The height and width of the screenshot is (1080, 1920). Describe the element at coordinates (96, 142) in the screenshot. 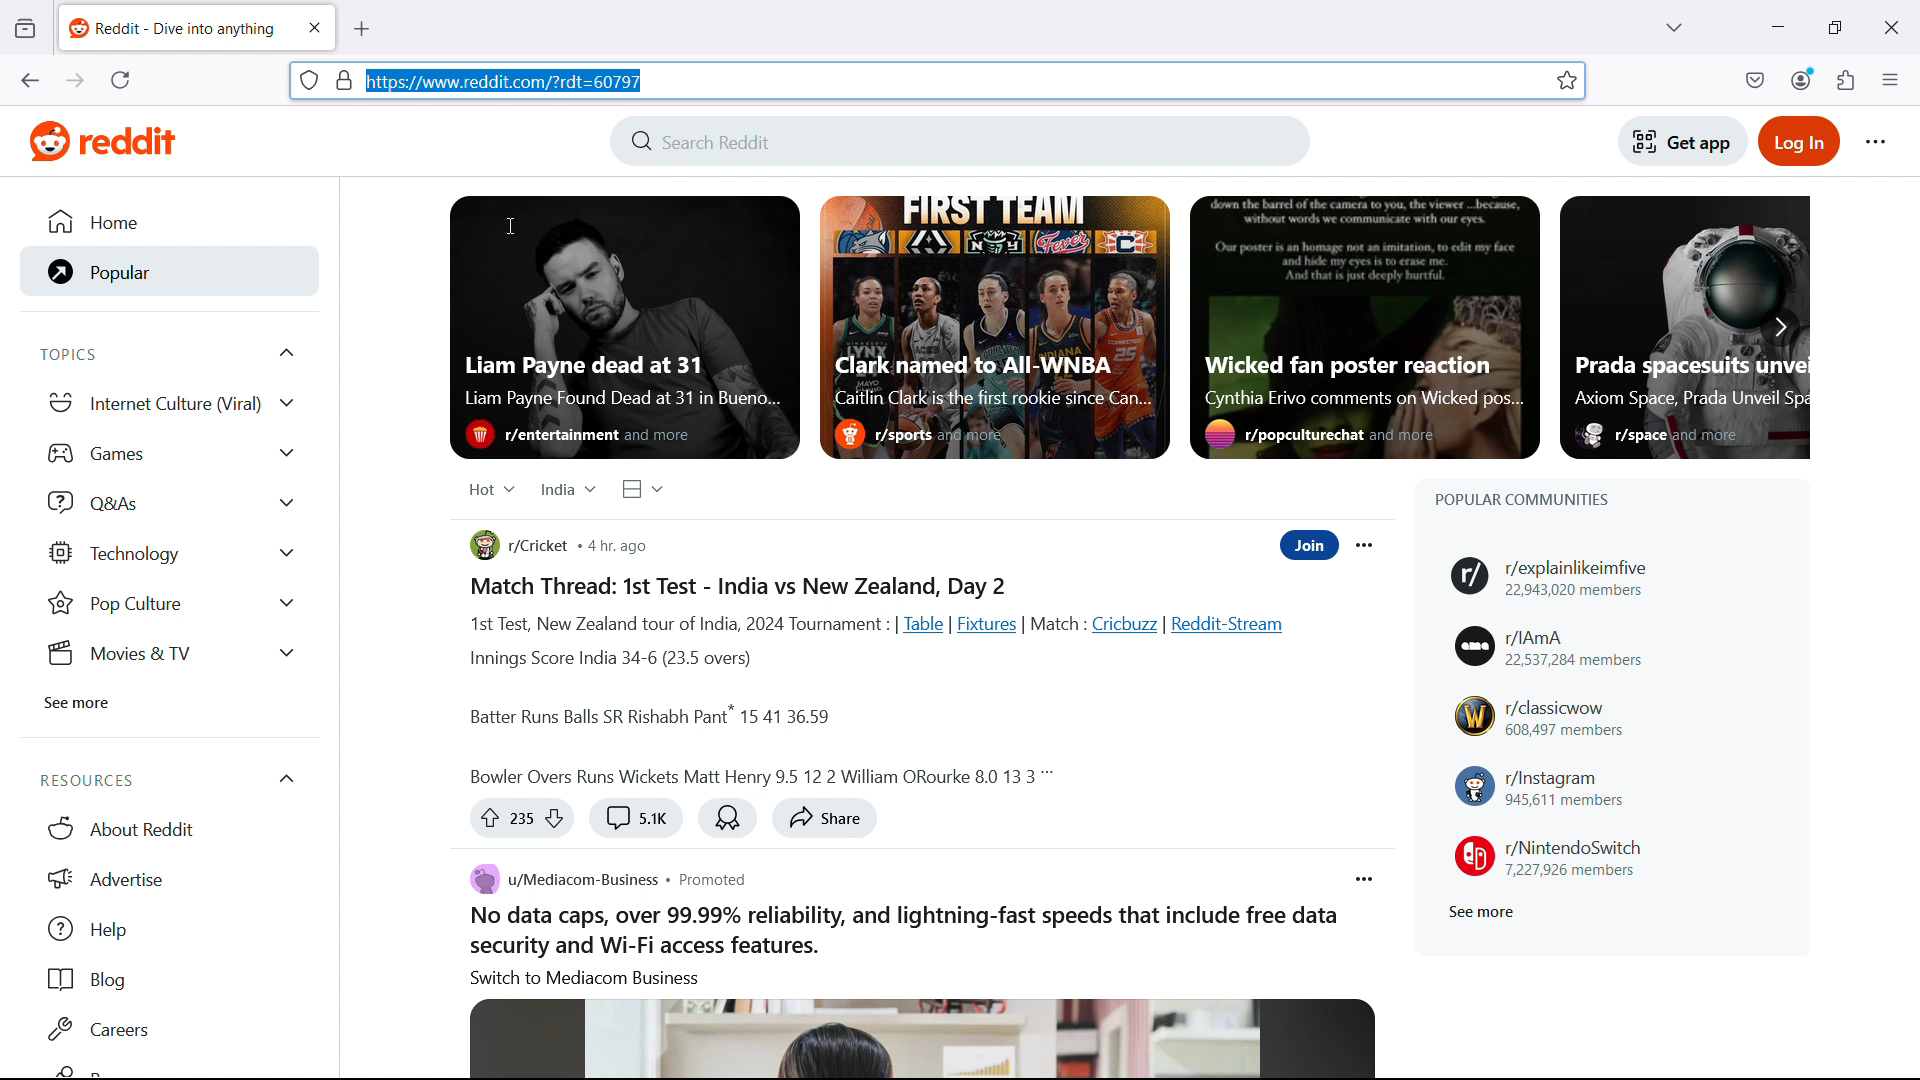

I see `Website logo ` at that location.